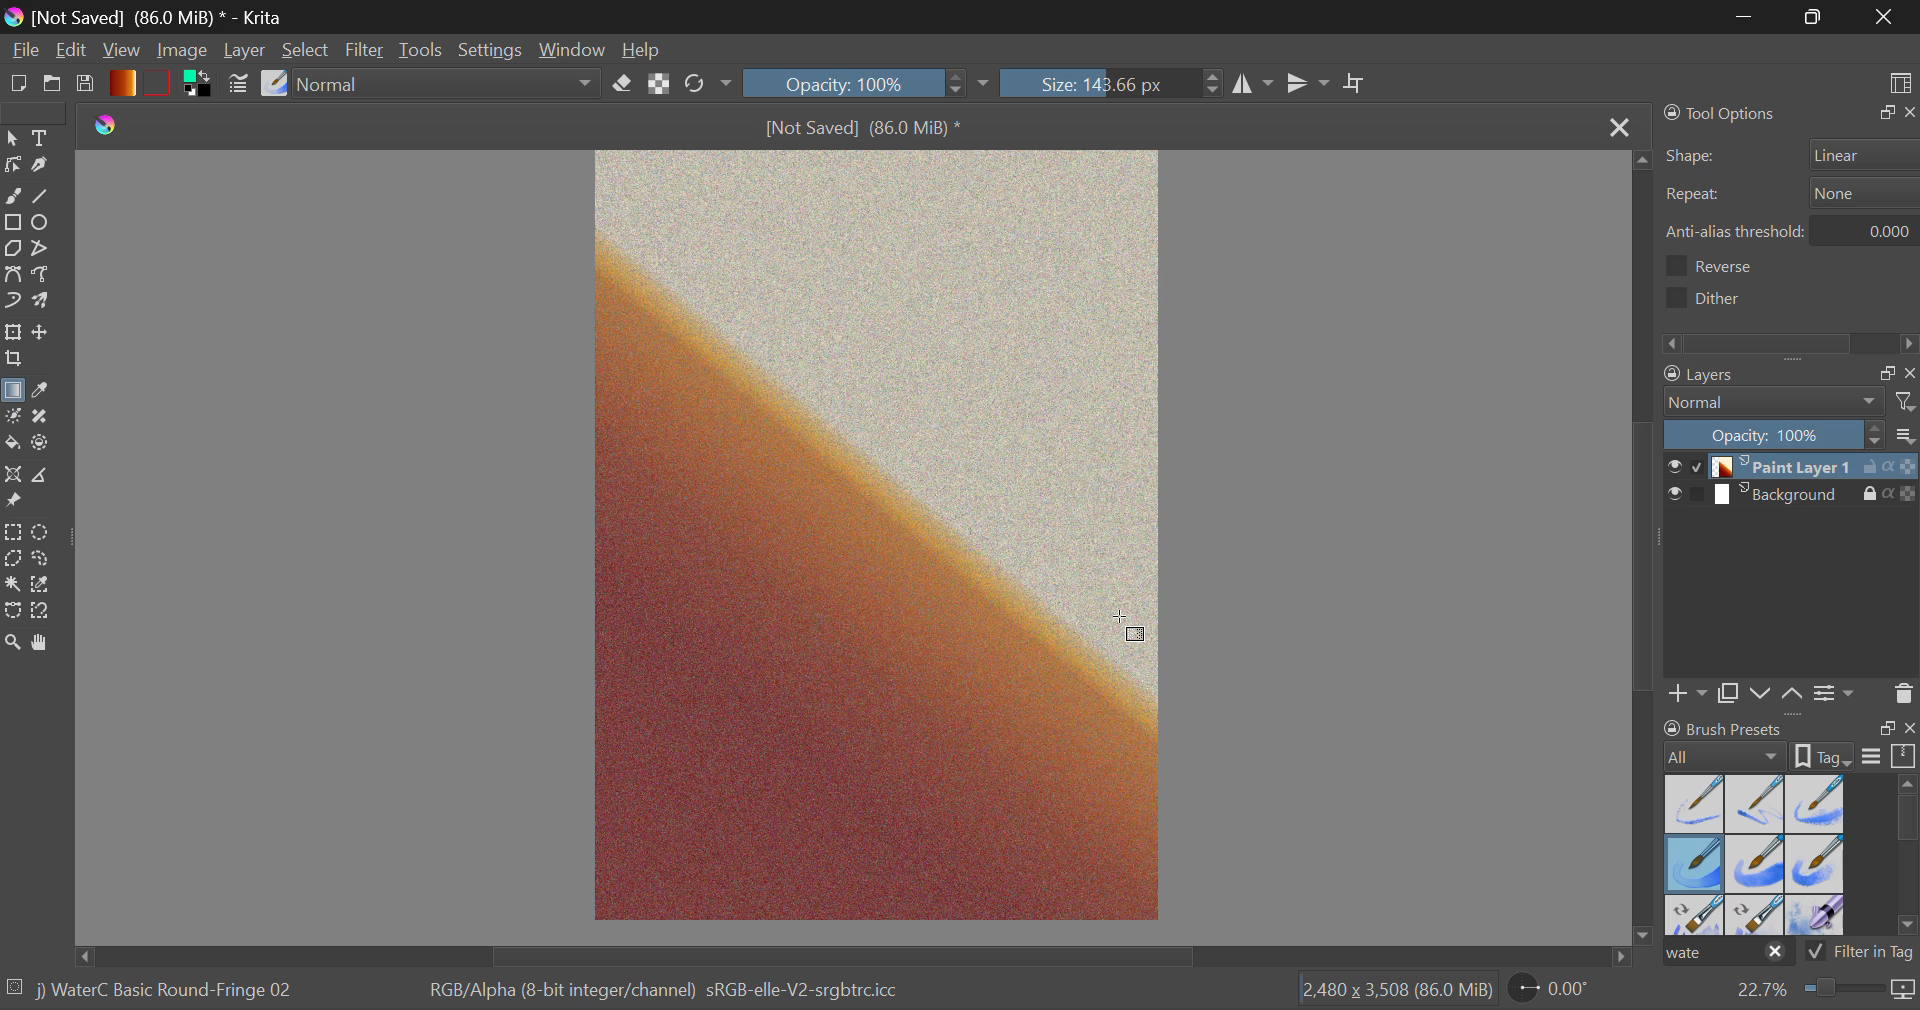 The image size is (1920, 1010). What do you see at coordinates (47, 195) in the screenshot?
I see `Line` at bounding box center [47, 195].